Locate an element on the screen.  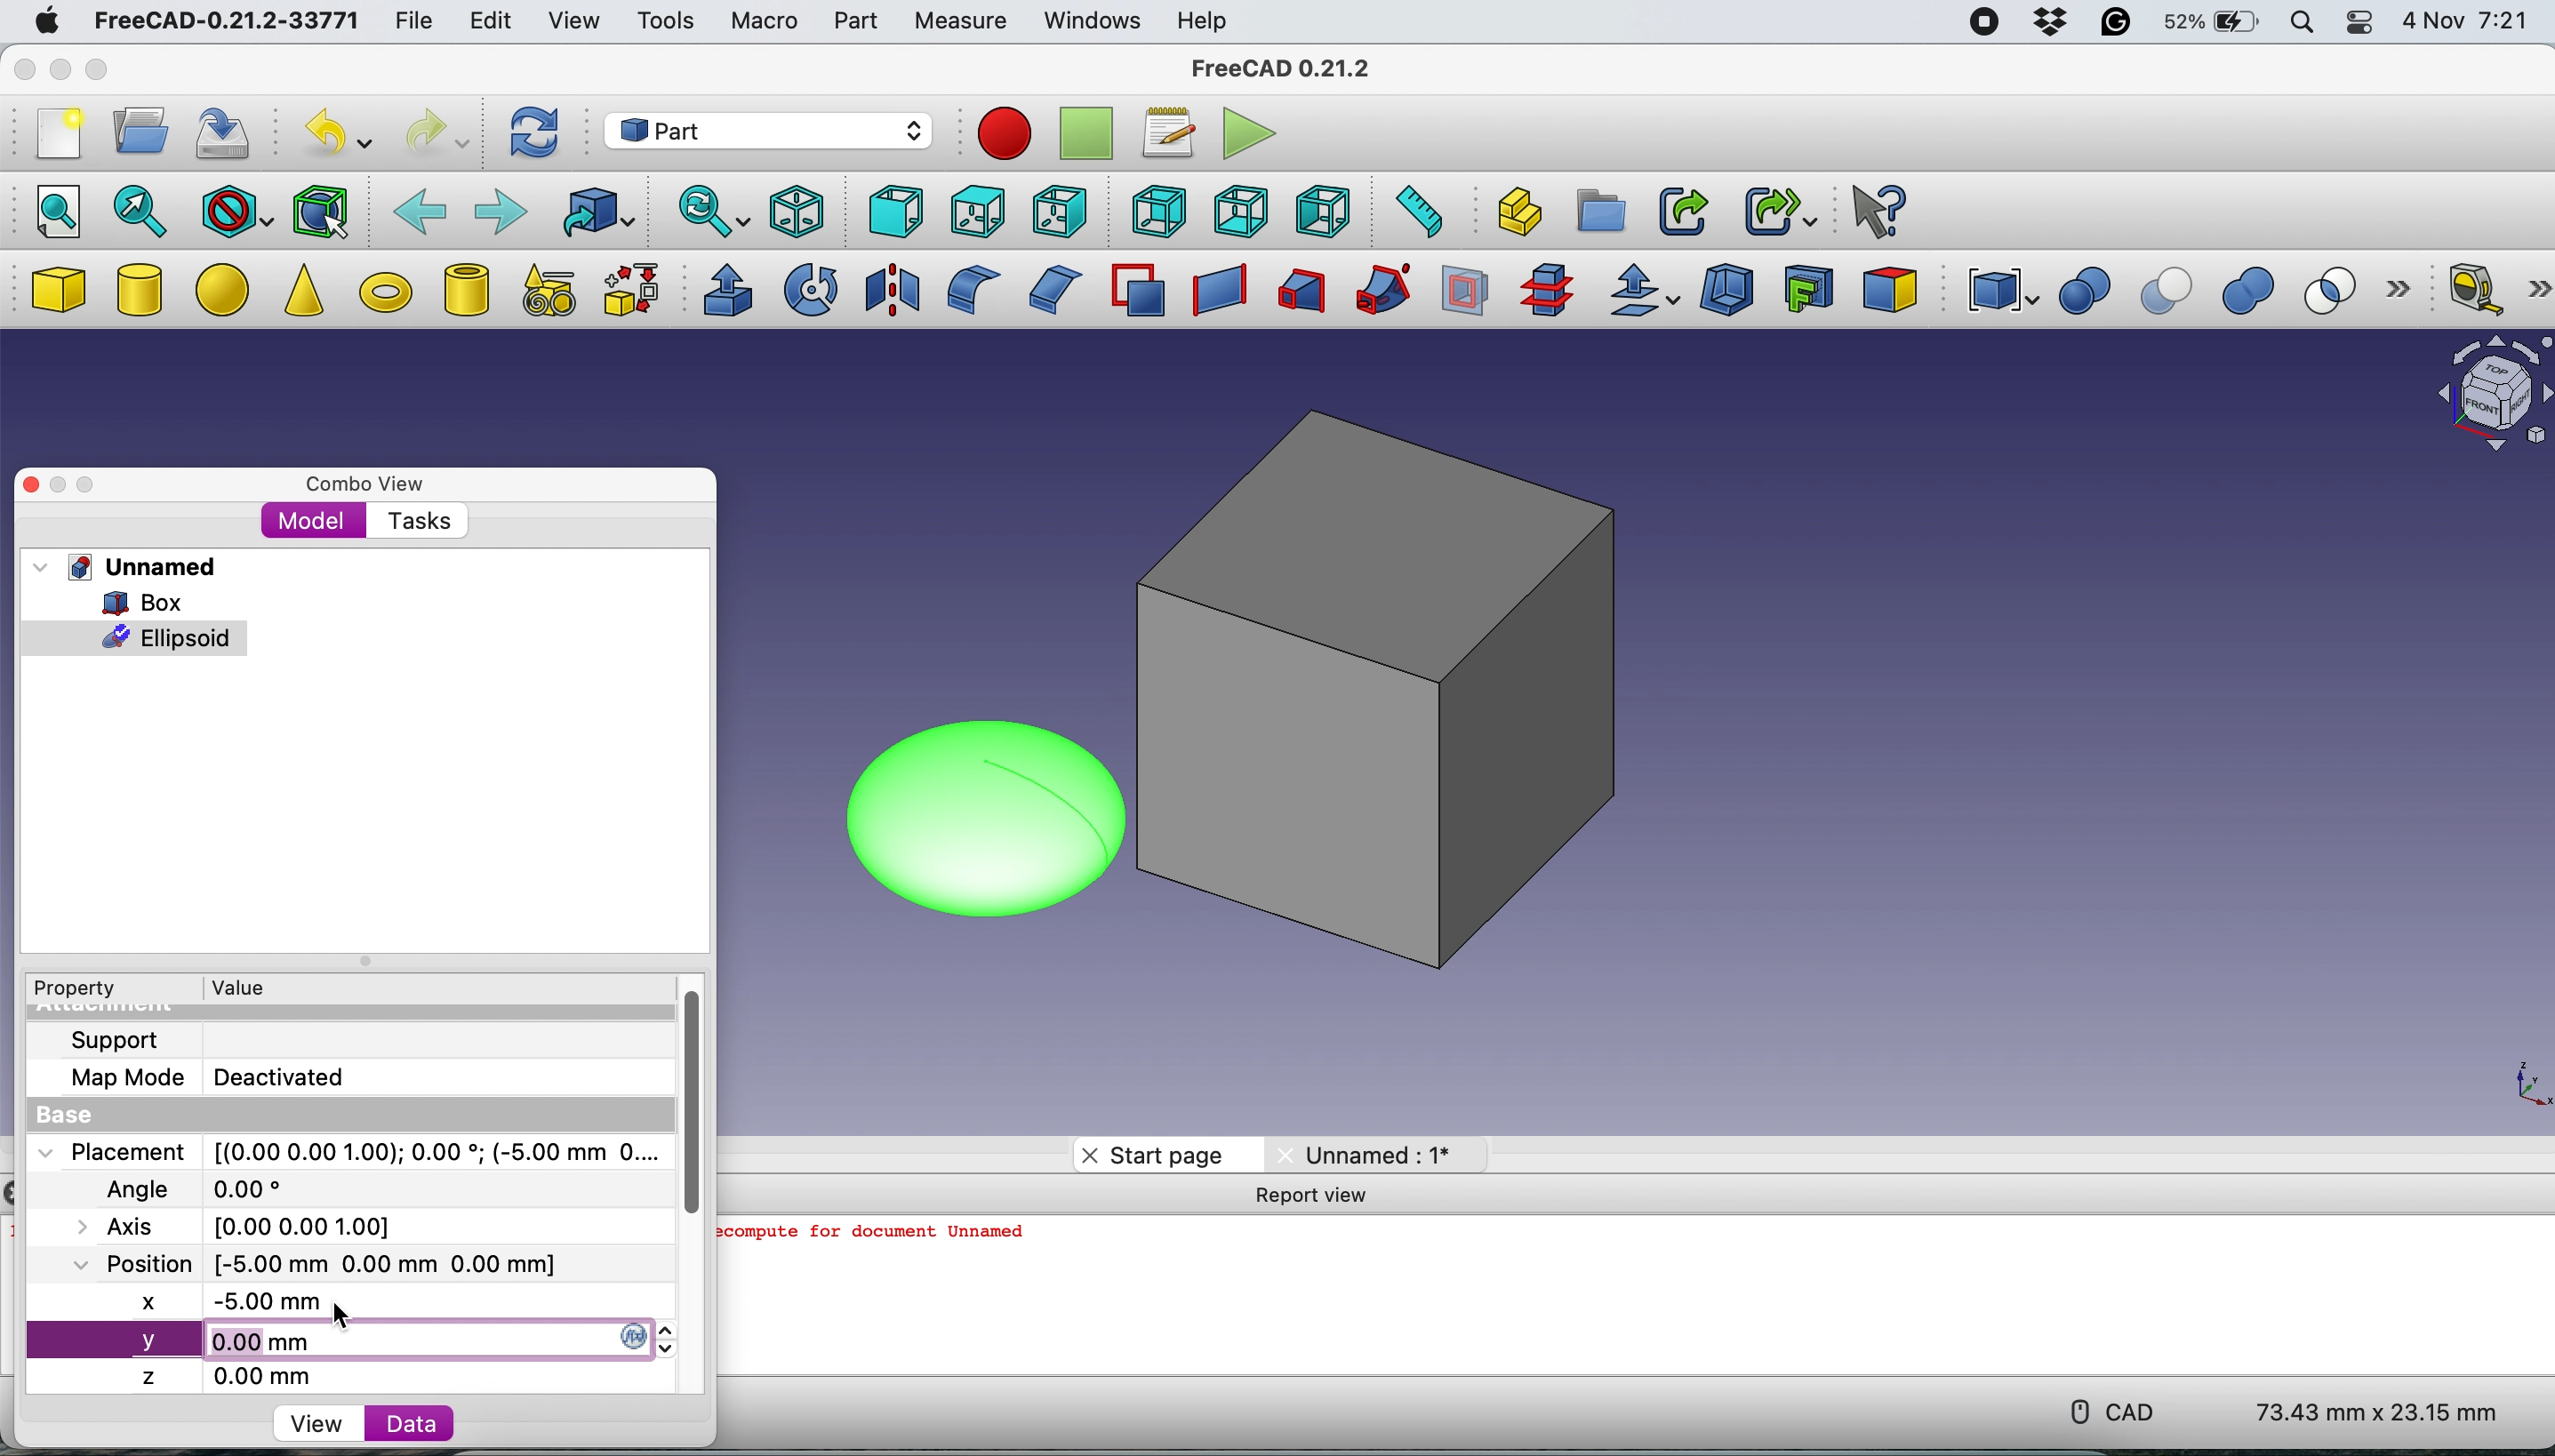
macro is located at coordinates (763, 22).